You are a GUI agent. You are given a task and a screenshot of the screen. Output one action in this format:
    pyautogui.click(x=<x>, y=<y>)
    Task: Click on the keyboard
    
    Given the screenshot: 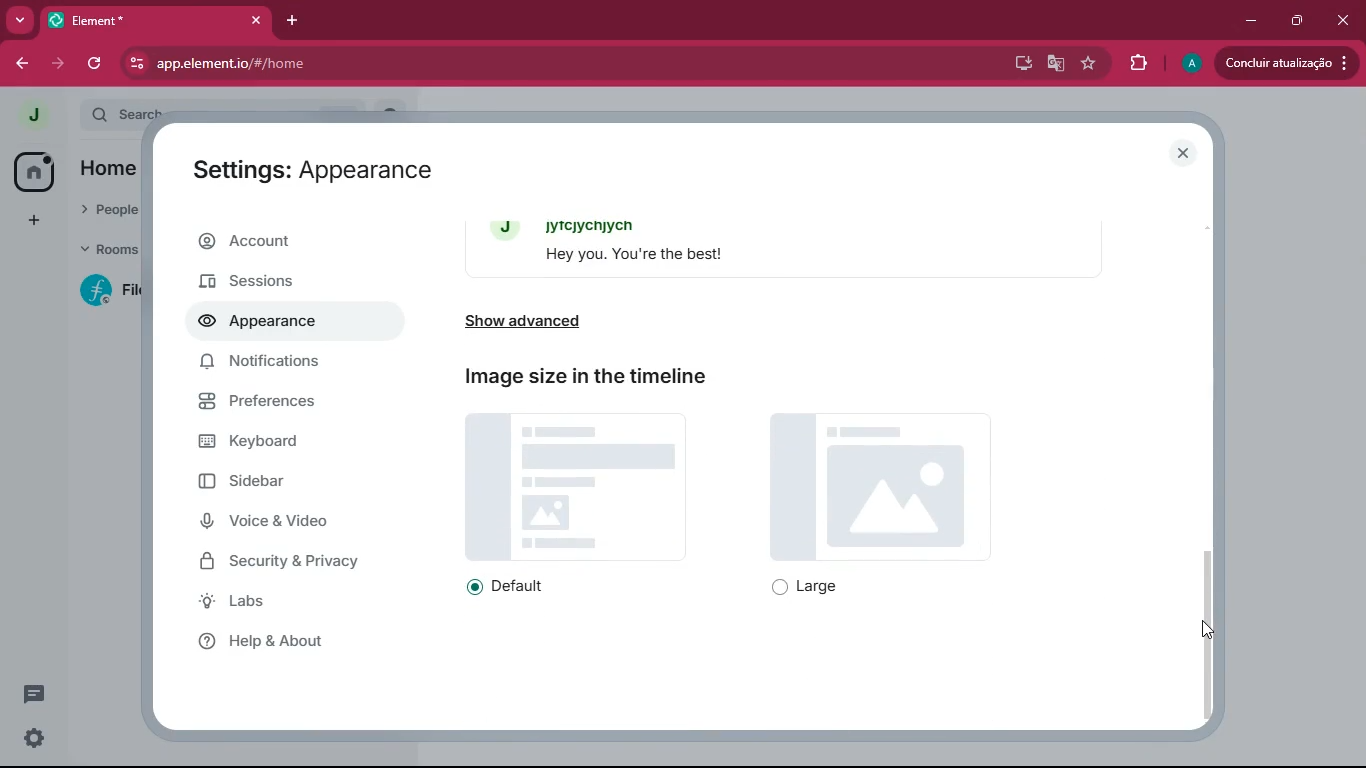 What is the action you would take?
    pyautogui.click(x=277, y=444)
    